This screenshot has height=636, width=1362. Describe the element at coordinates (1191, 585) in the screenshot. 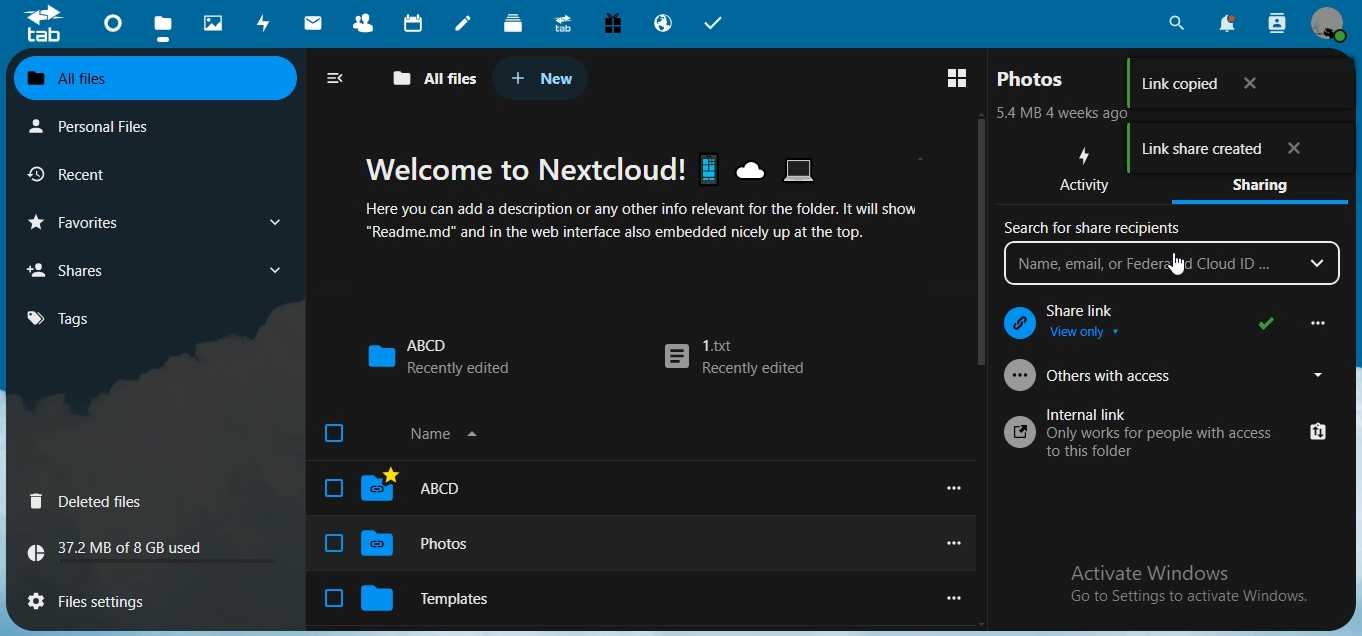

I see `text` at that location.